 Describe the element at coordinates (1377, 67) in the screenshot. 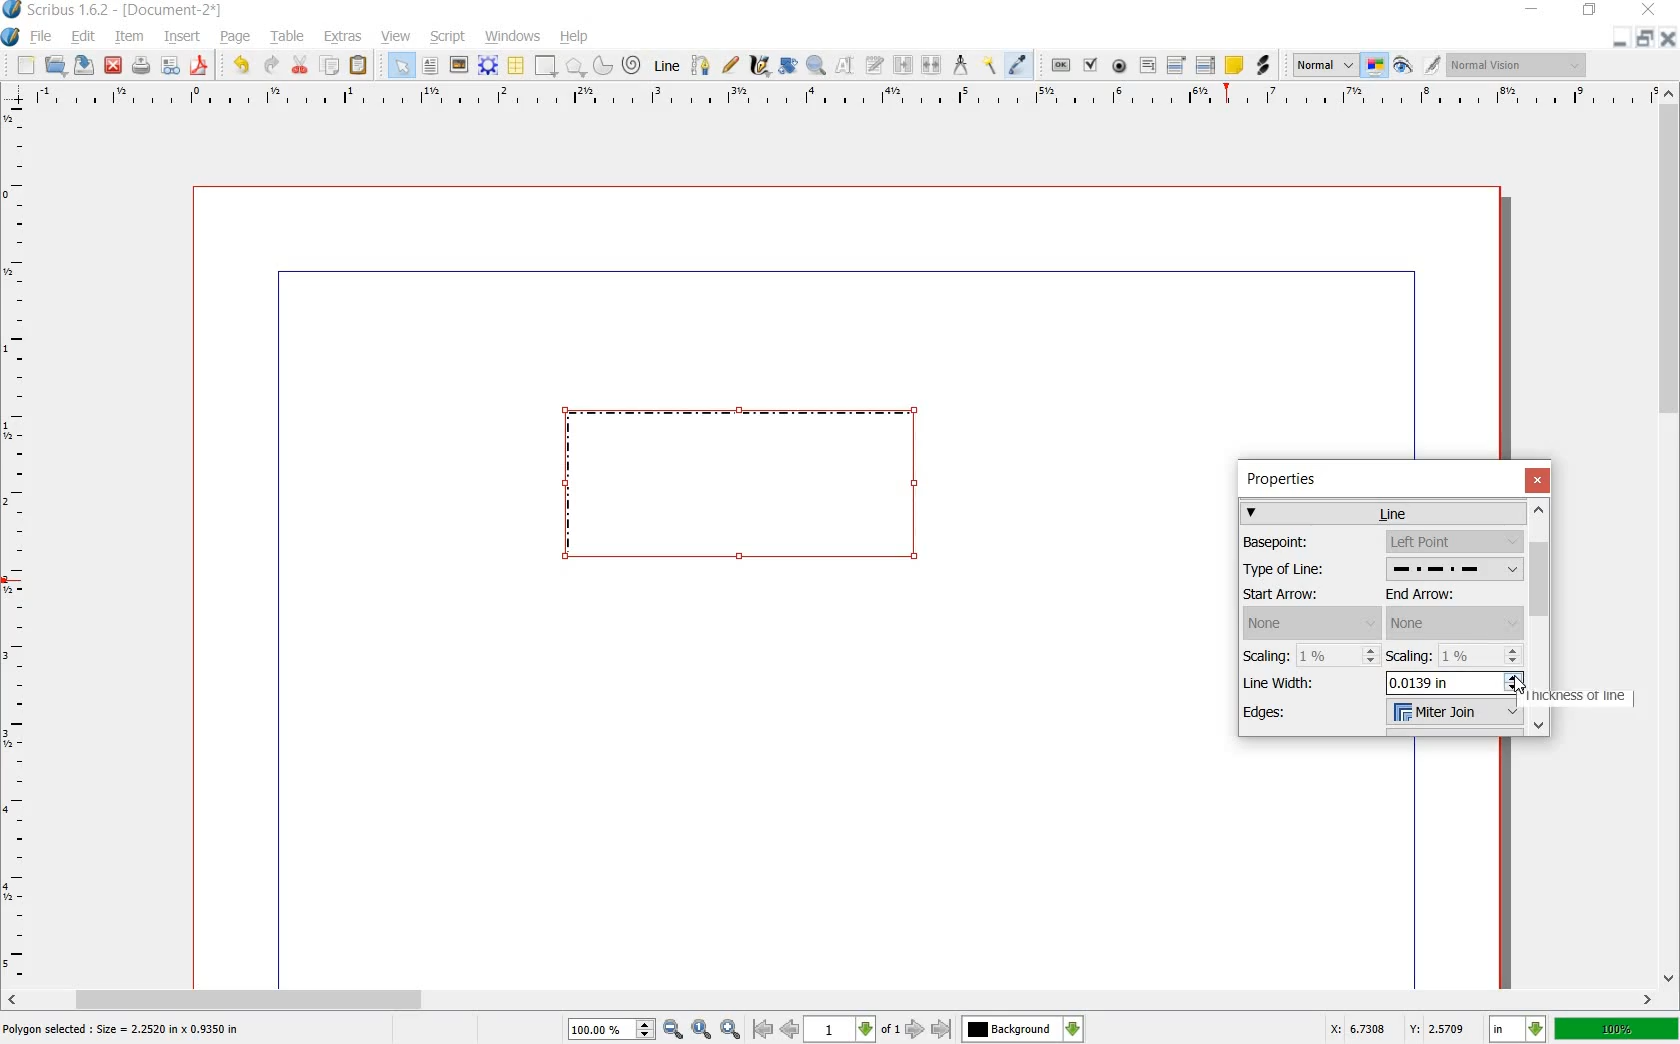

I see `TOGGLE COLOR MANAGEMENT SYSTEM` at that location.